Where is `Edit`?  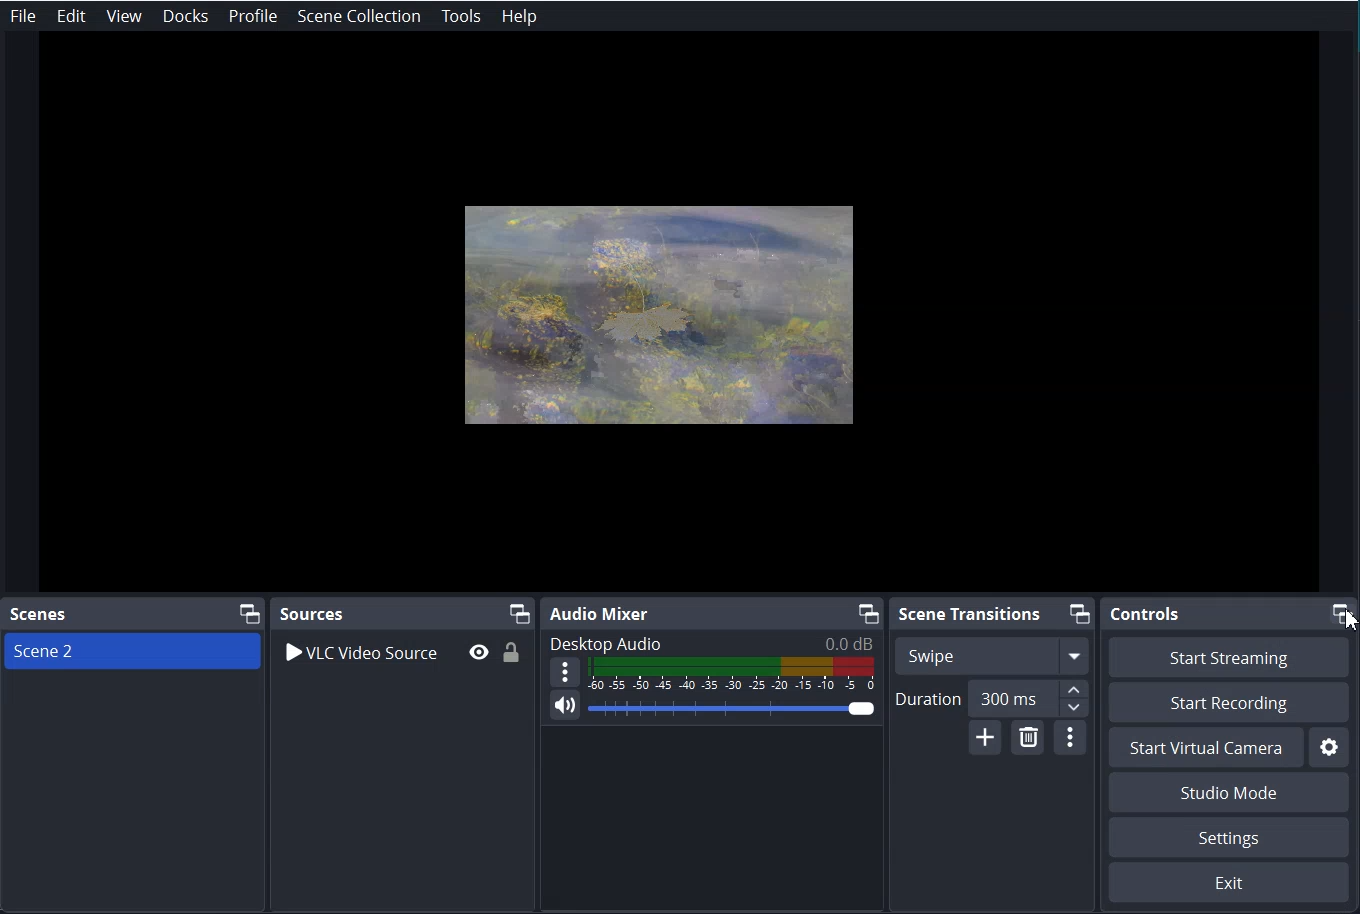 Edit is located at coordinates (70, 16).